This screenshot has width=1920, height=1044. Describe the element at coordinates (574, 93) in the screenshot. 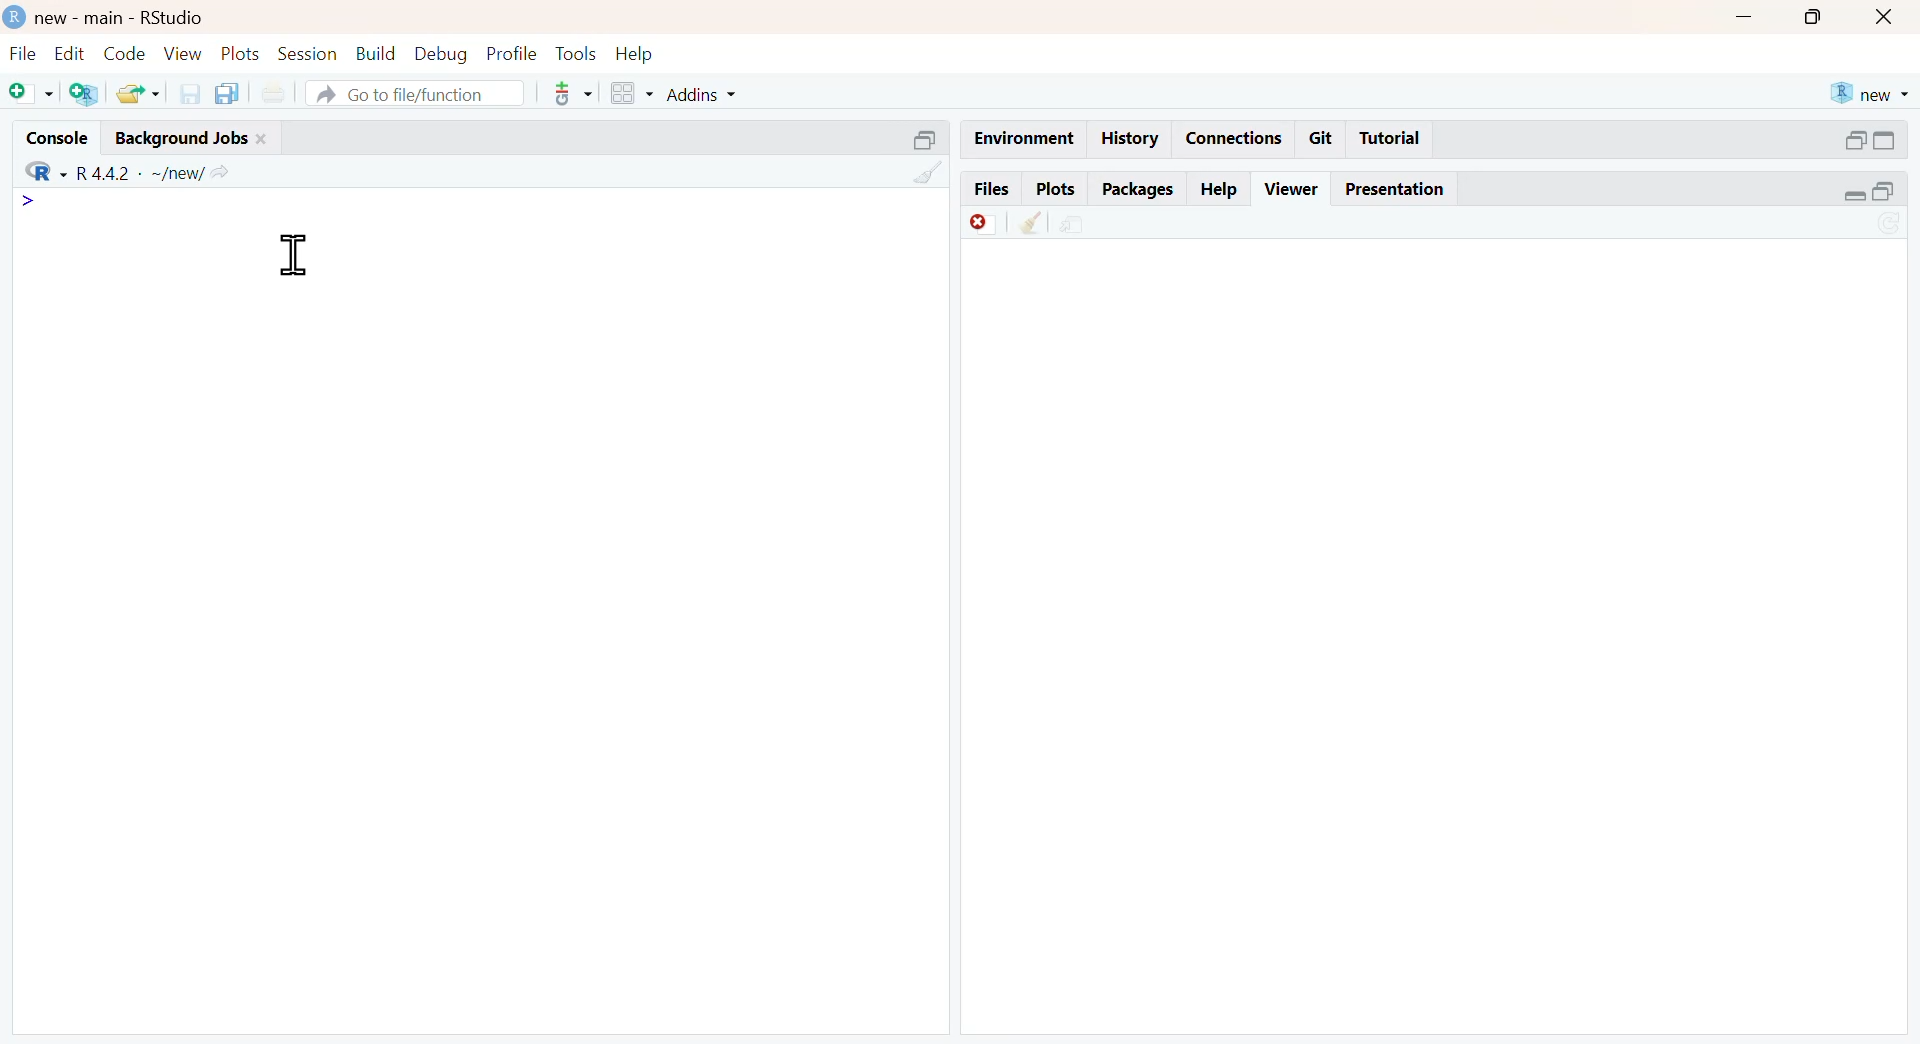

I see `tools` at that location.